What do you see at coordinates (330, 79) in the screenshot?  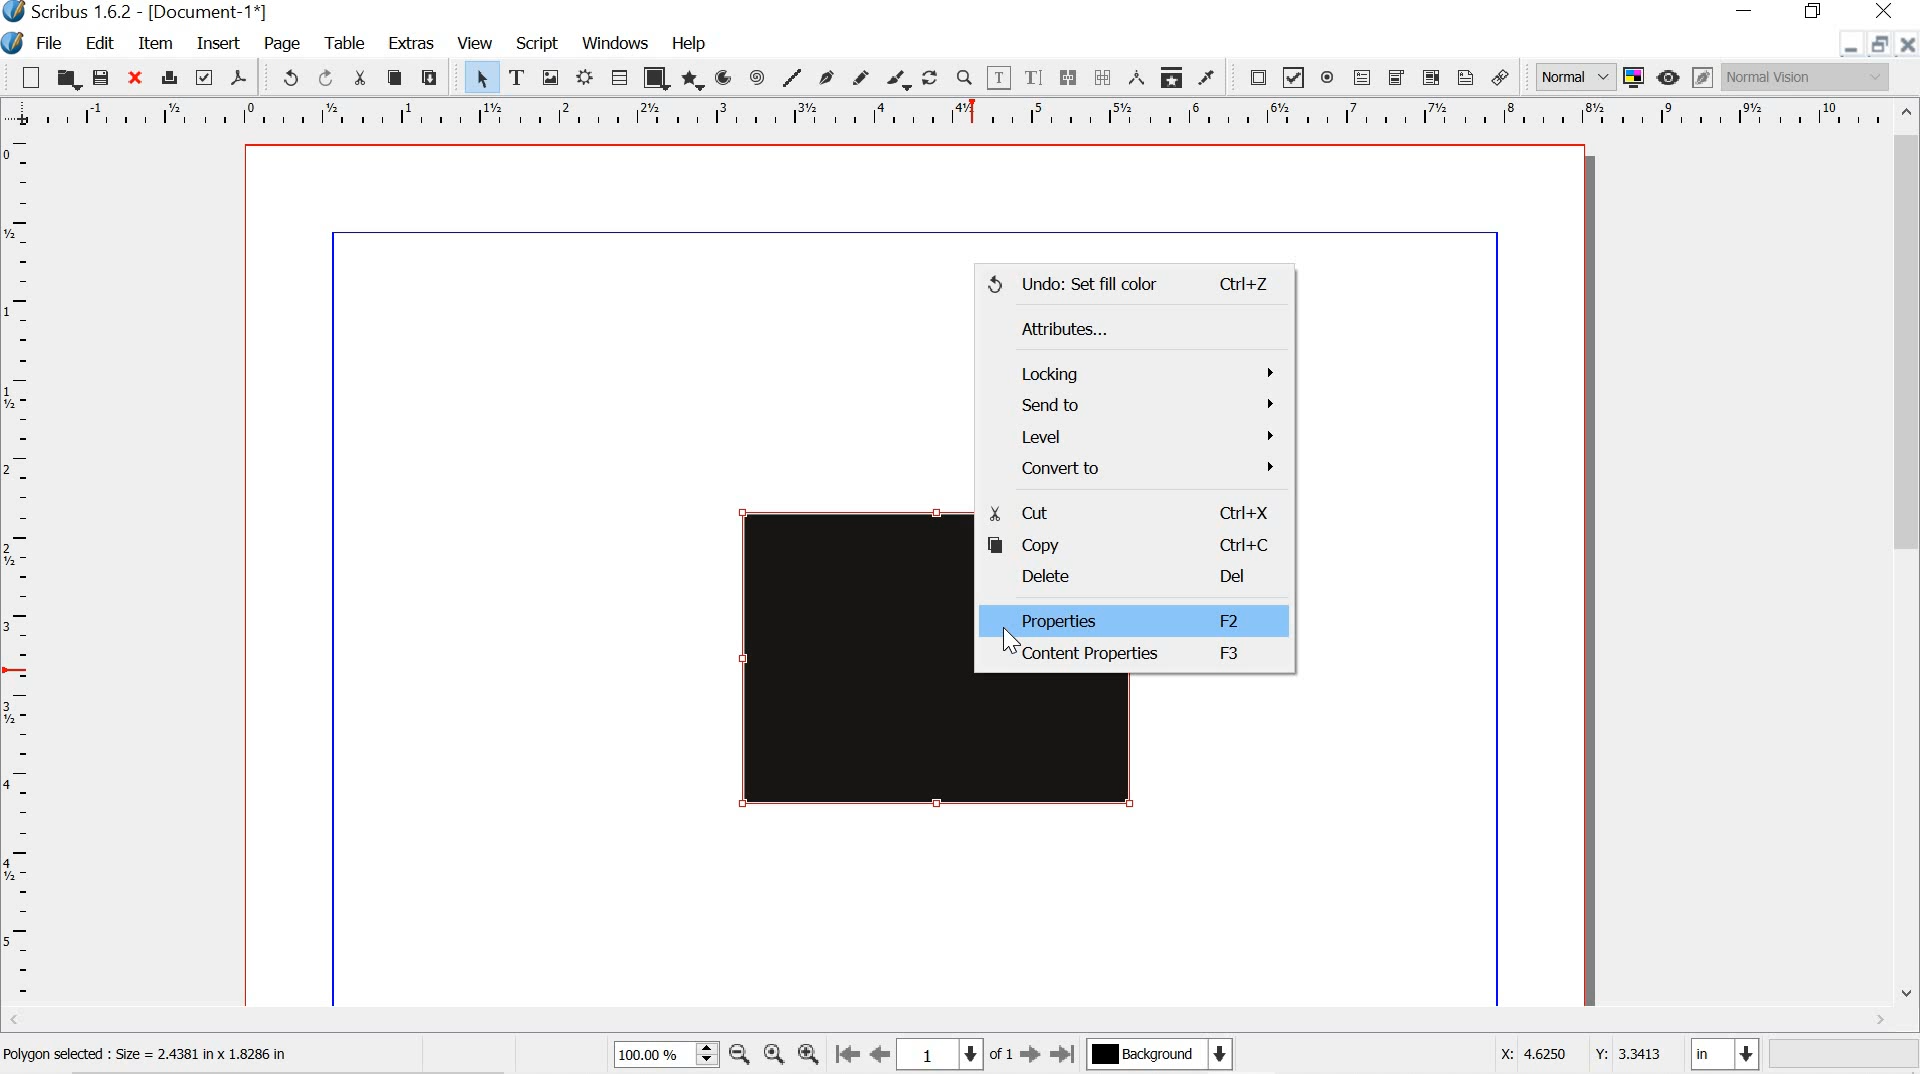 I see `redo` at bounding box center [330, 79].